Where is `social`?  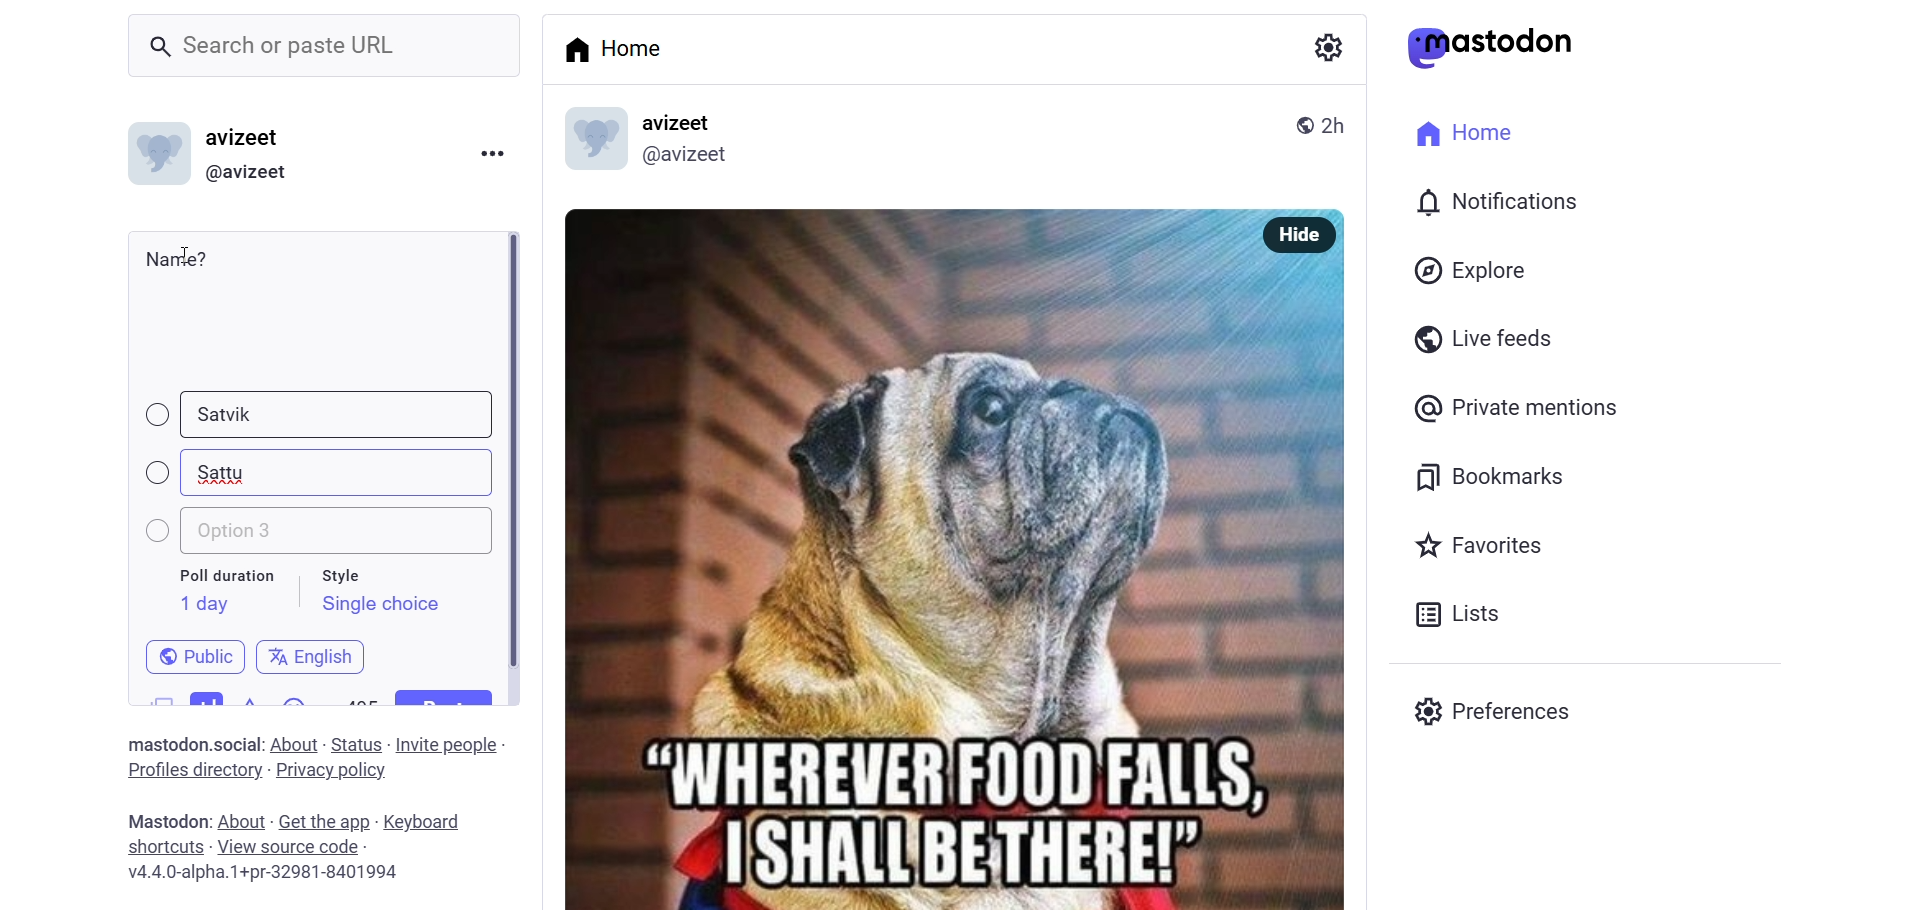 social is located at coordinates (234, 744).